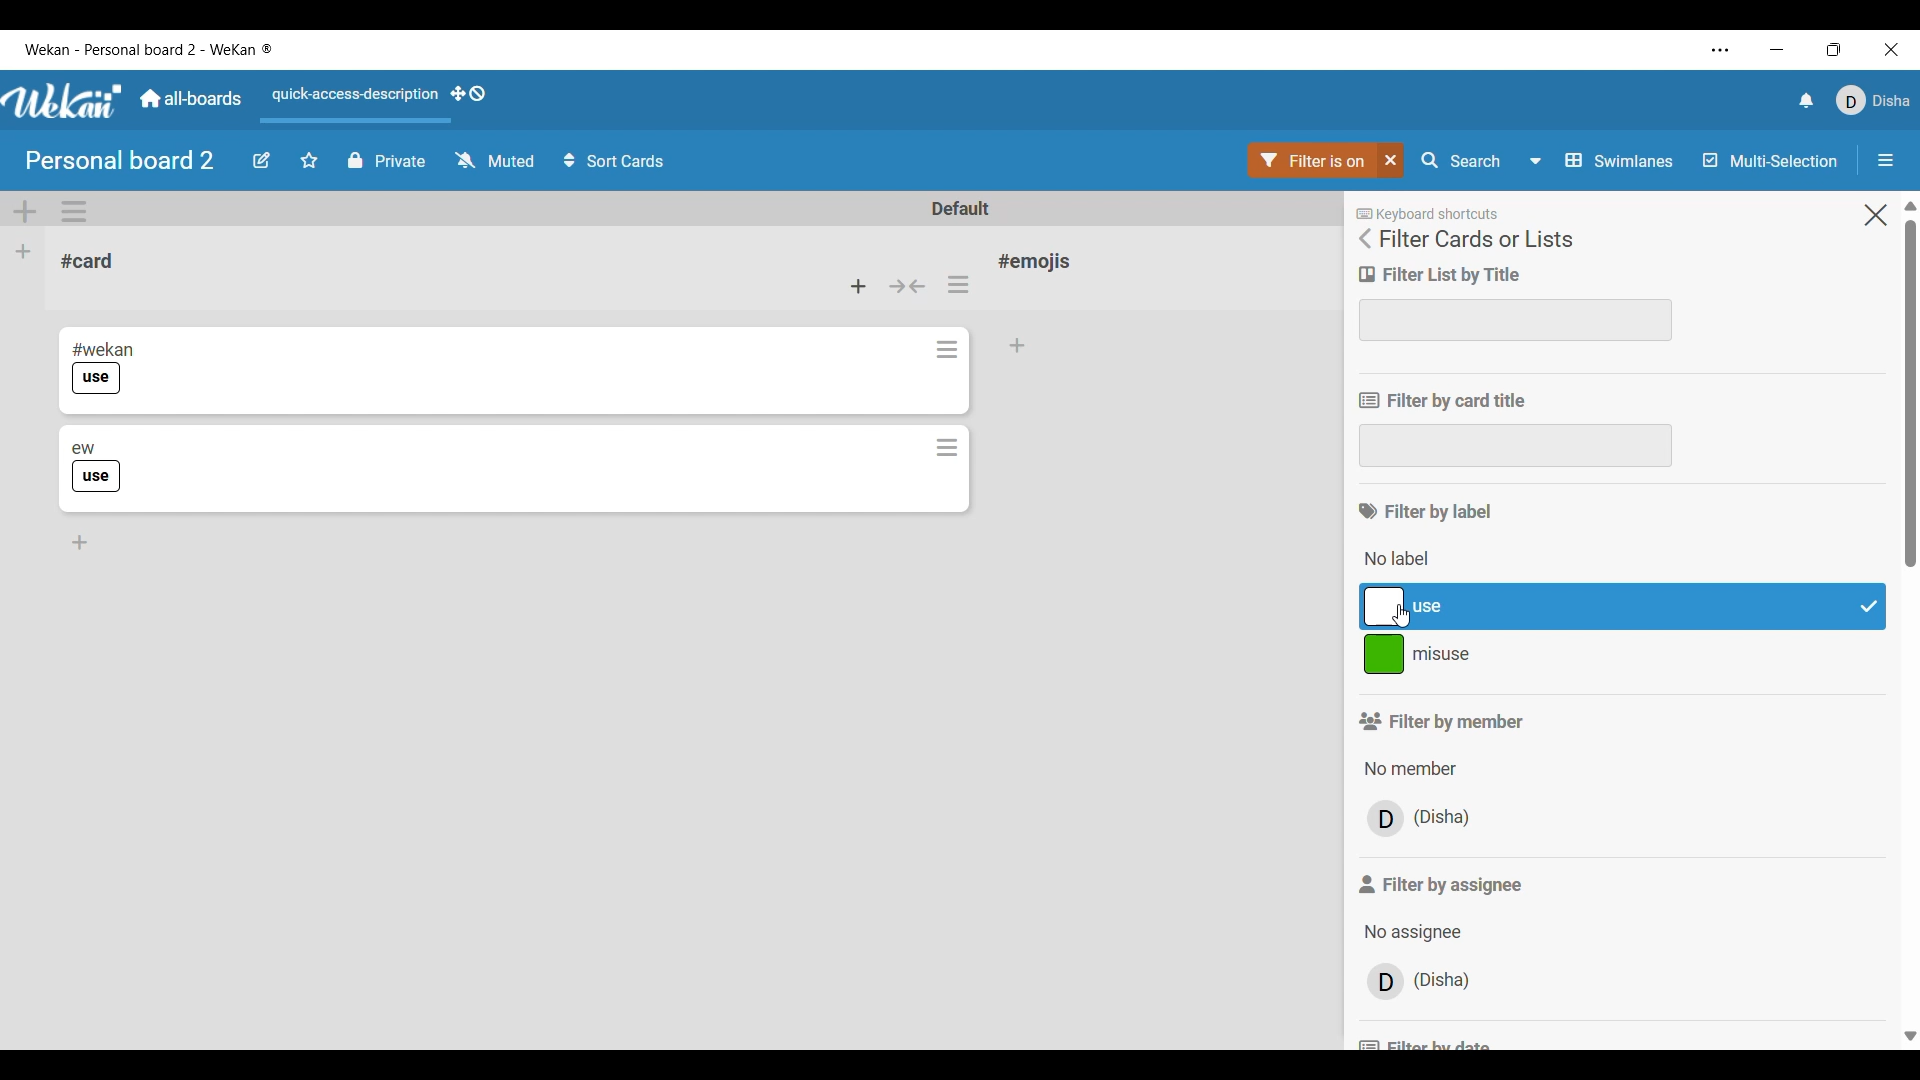 This screenshot has height=1080, width=1920. Describe the element at coordinates (1515, 446) in the screenshot. I see `Text box to input filter criteria` at that location.